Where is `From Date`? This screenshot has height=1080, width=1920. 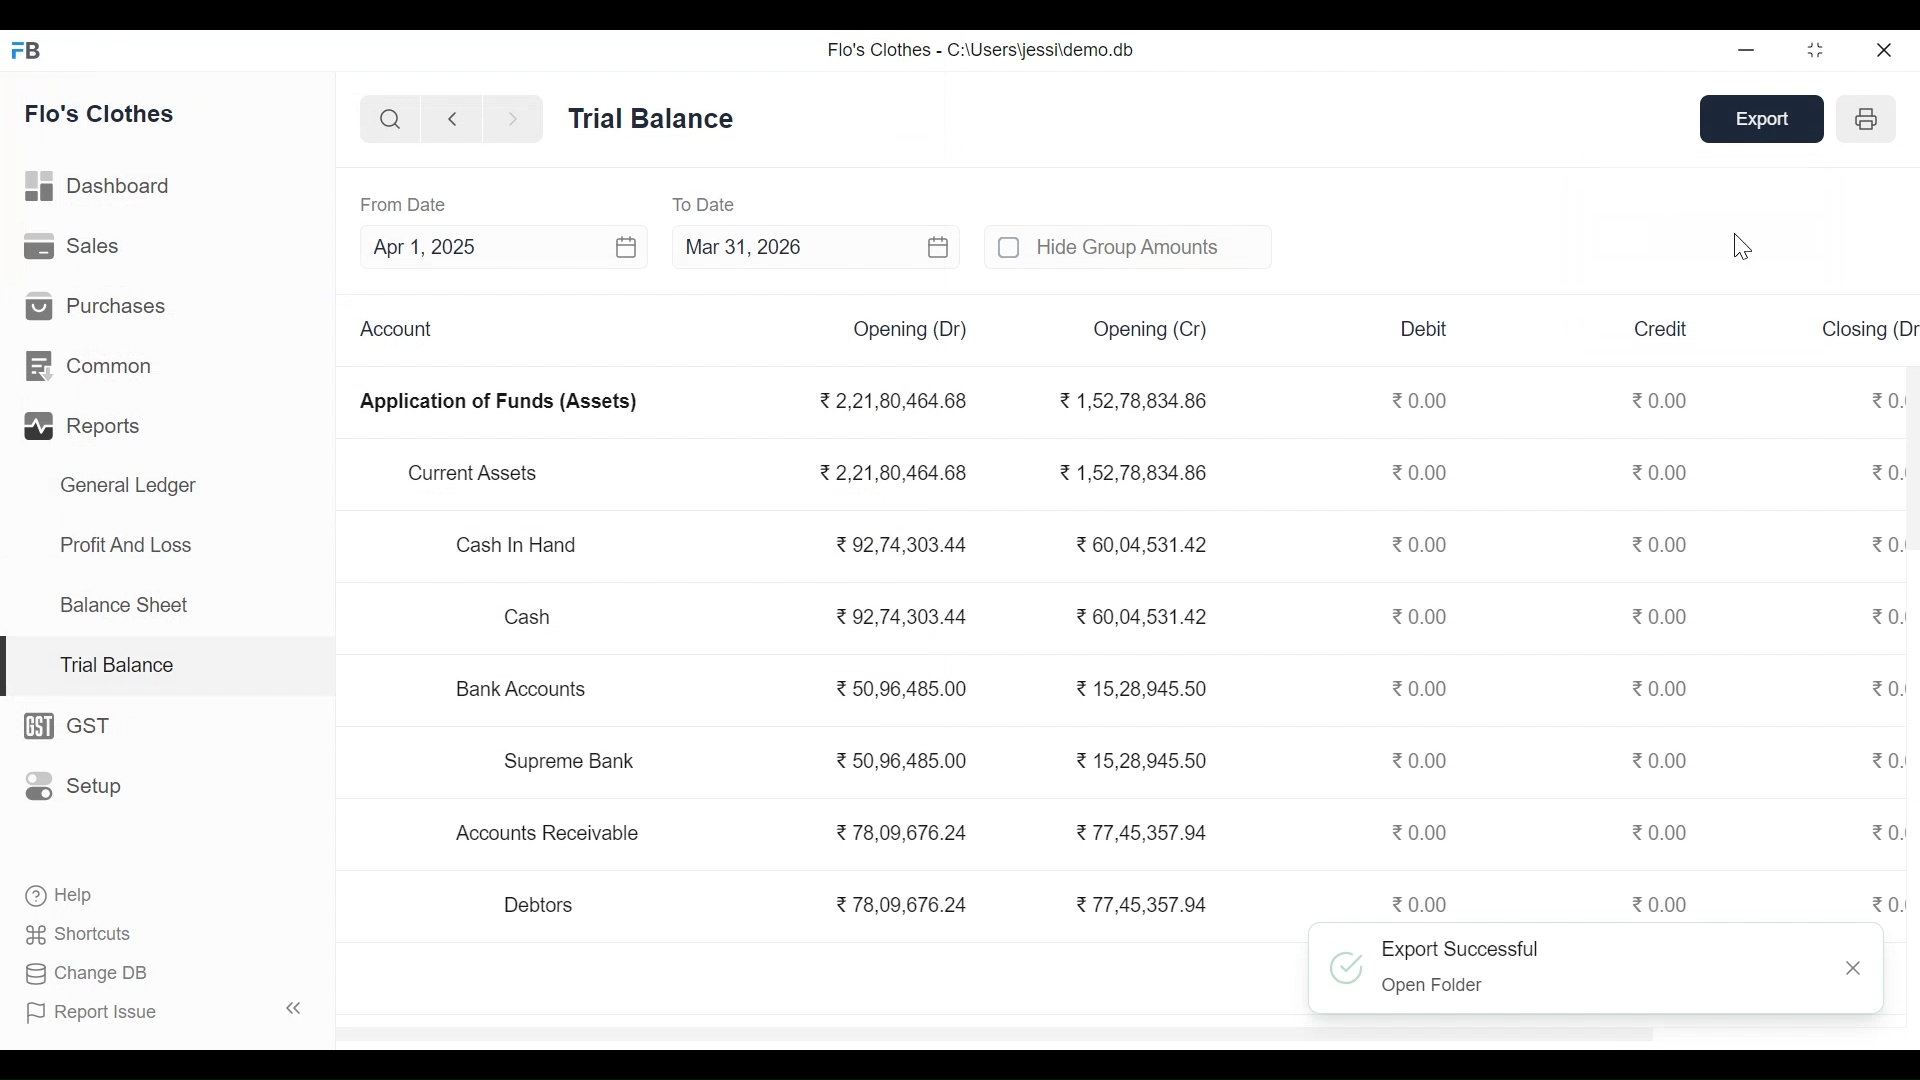 From Date is located at coordinates (403, 205).